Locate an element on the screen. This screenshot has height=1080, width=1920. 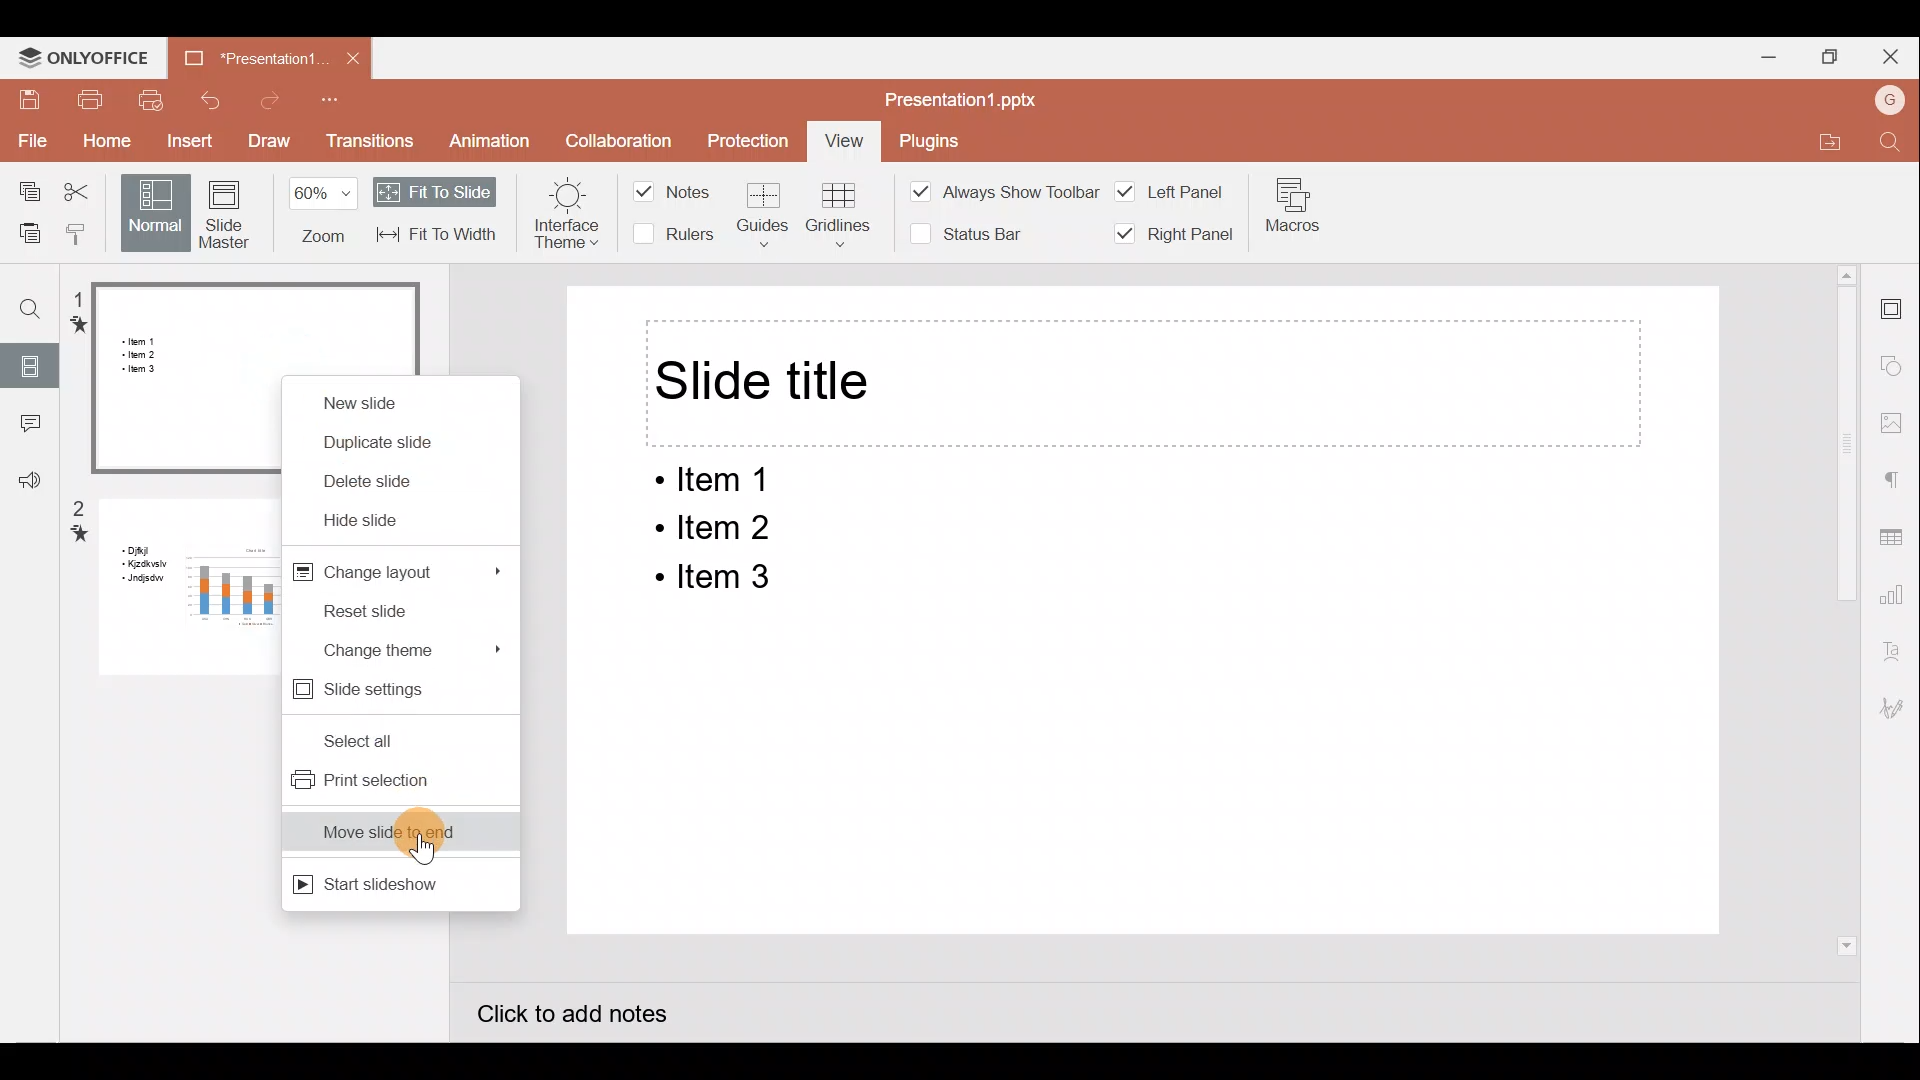
File is located at coordinates (28, 141).